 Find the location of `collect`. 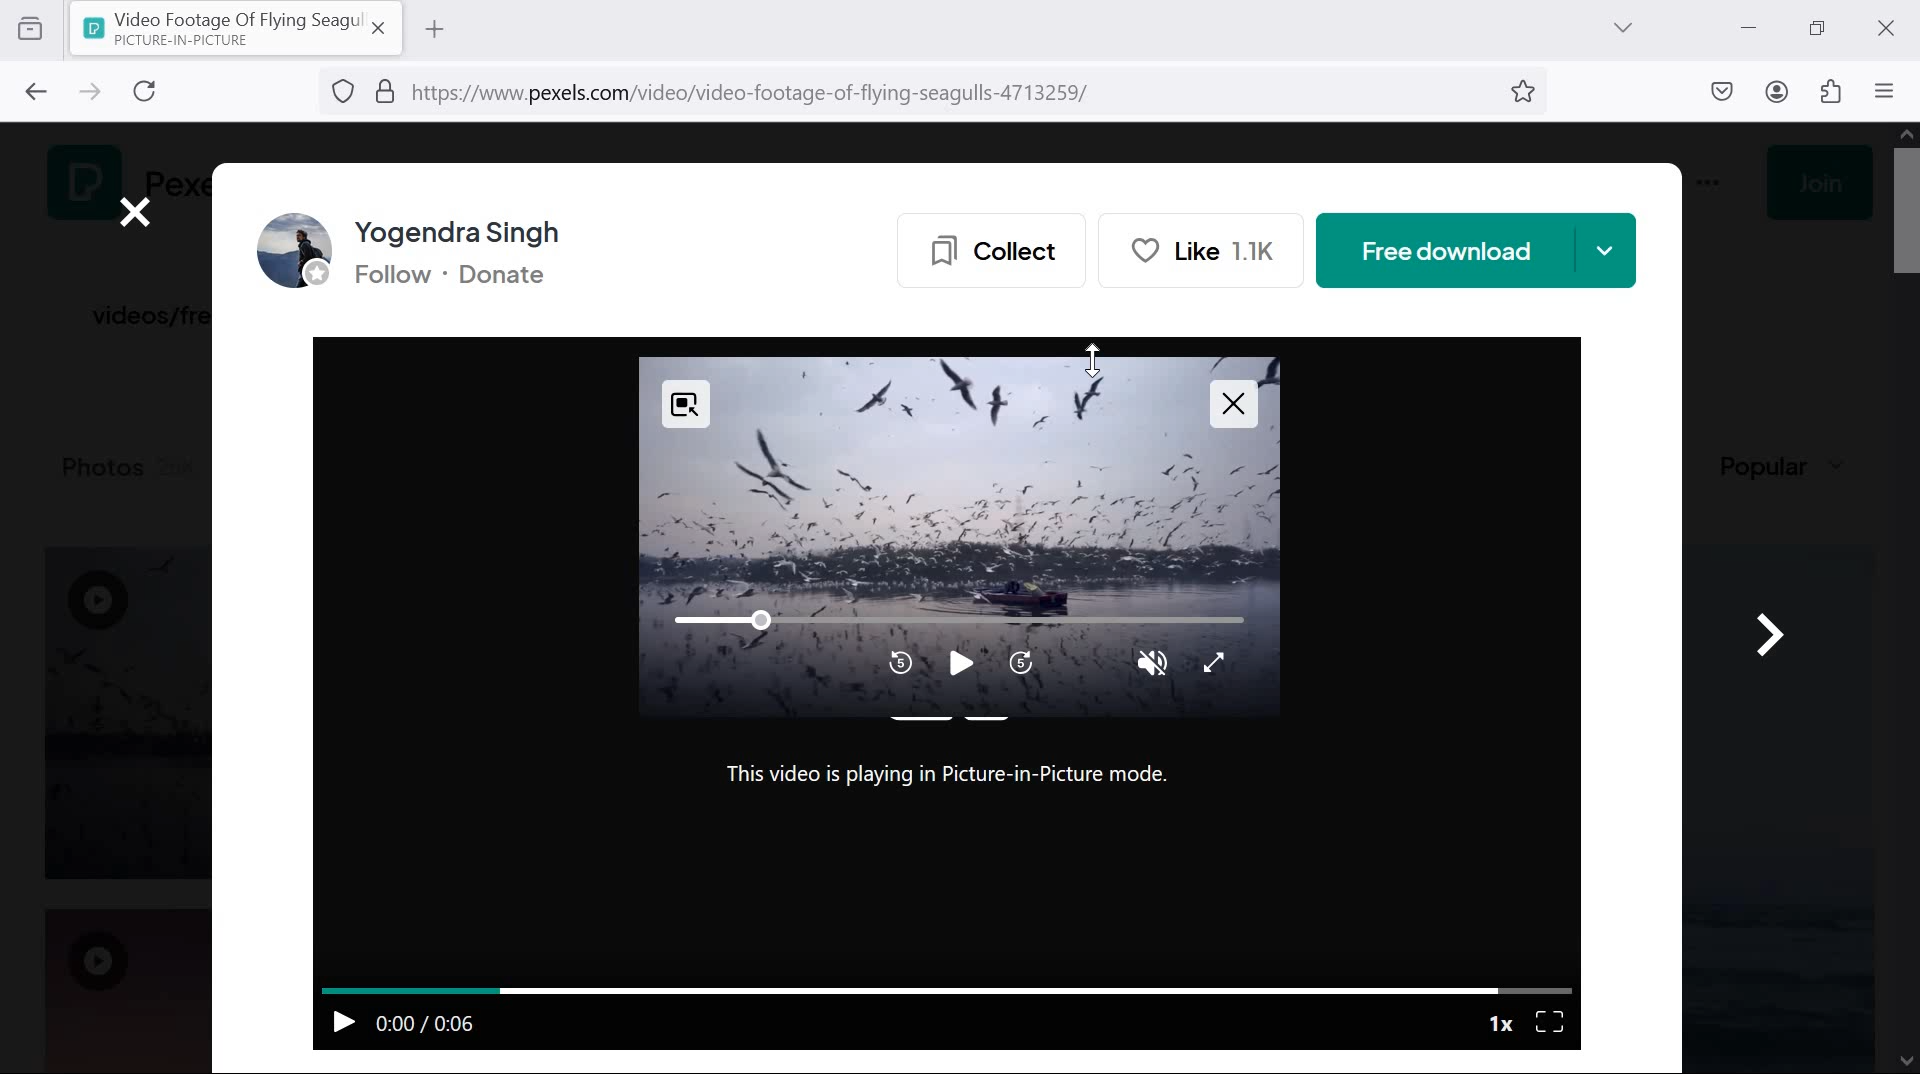

collect is located at coordinates (985, 247).